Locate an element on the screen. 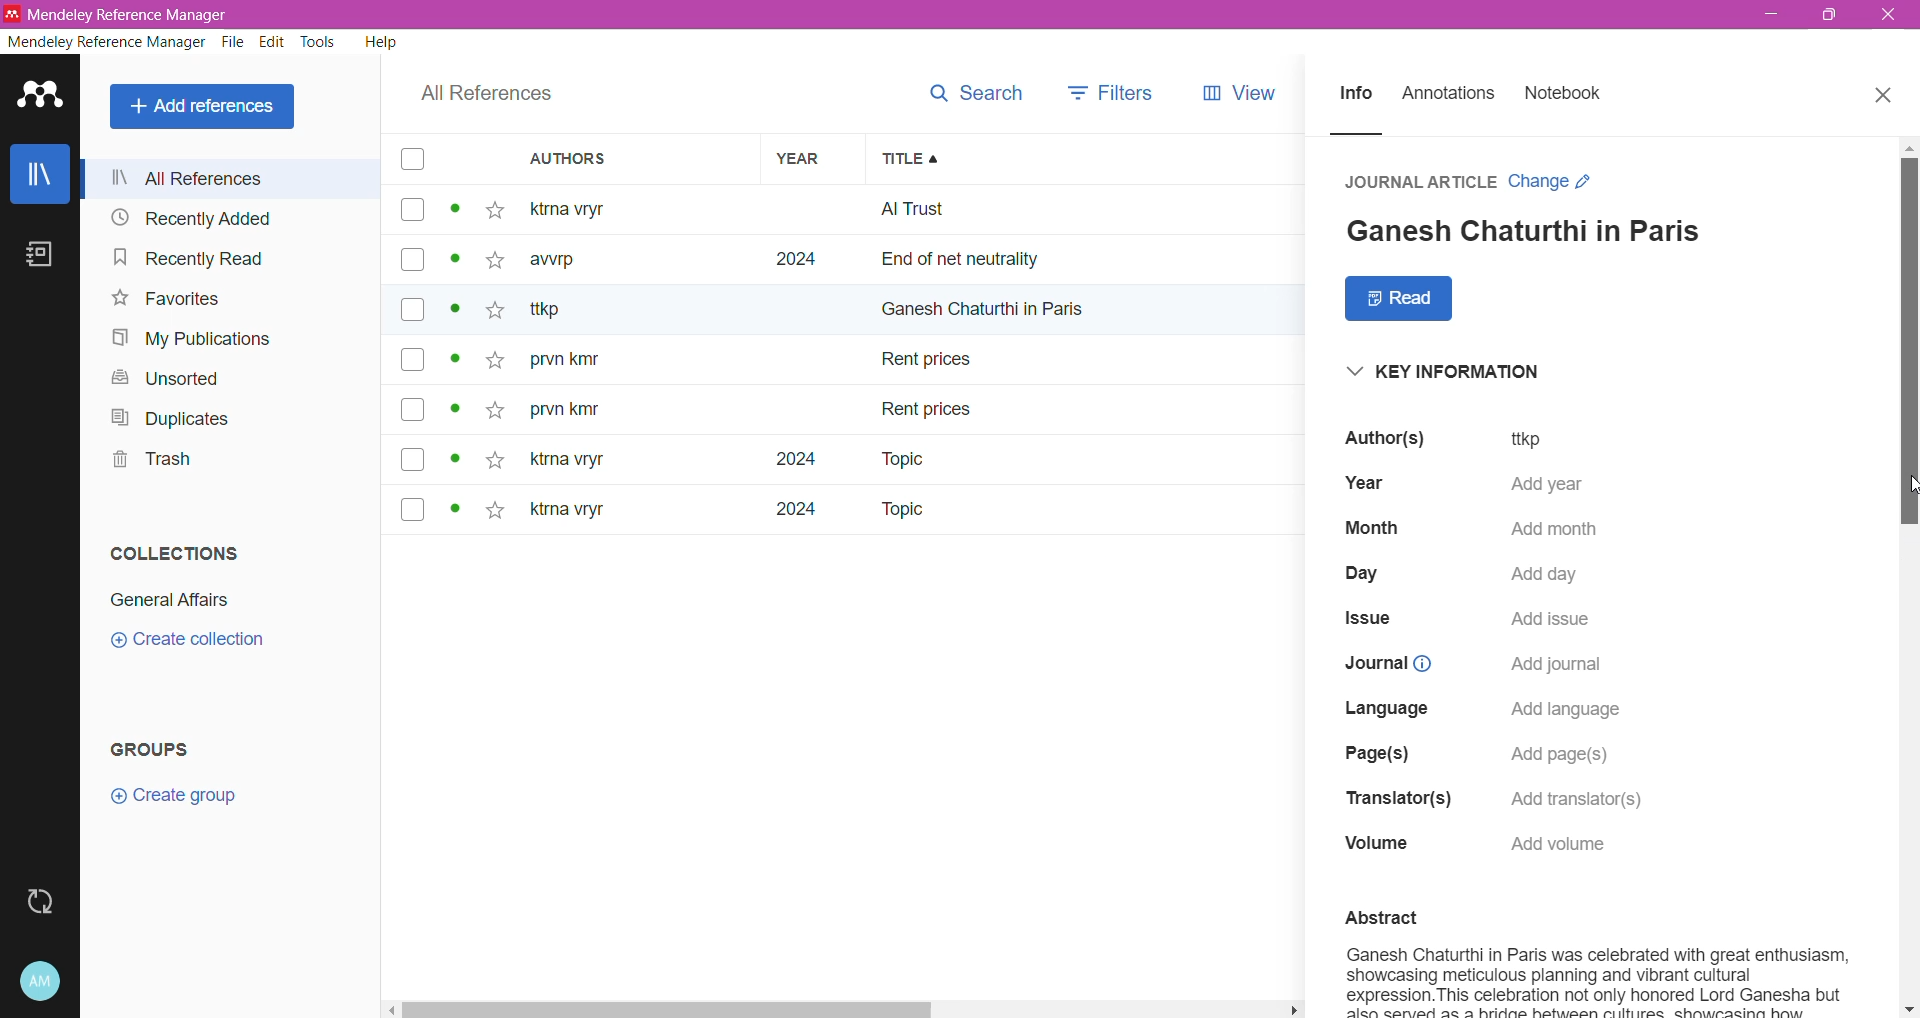  Create Group is located at coordinates (184, 797).